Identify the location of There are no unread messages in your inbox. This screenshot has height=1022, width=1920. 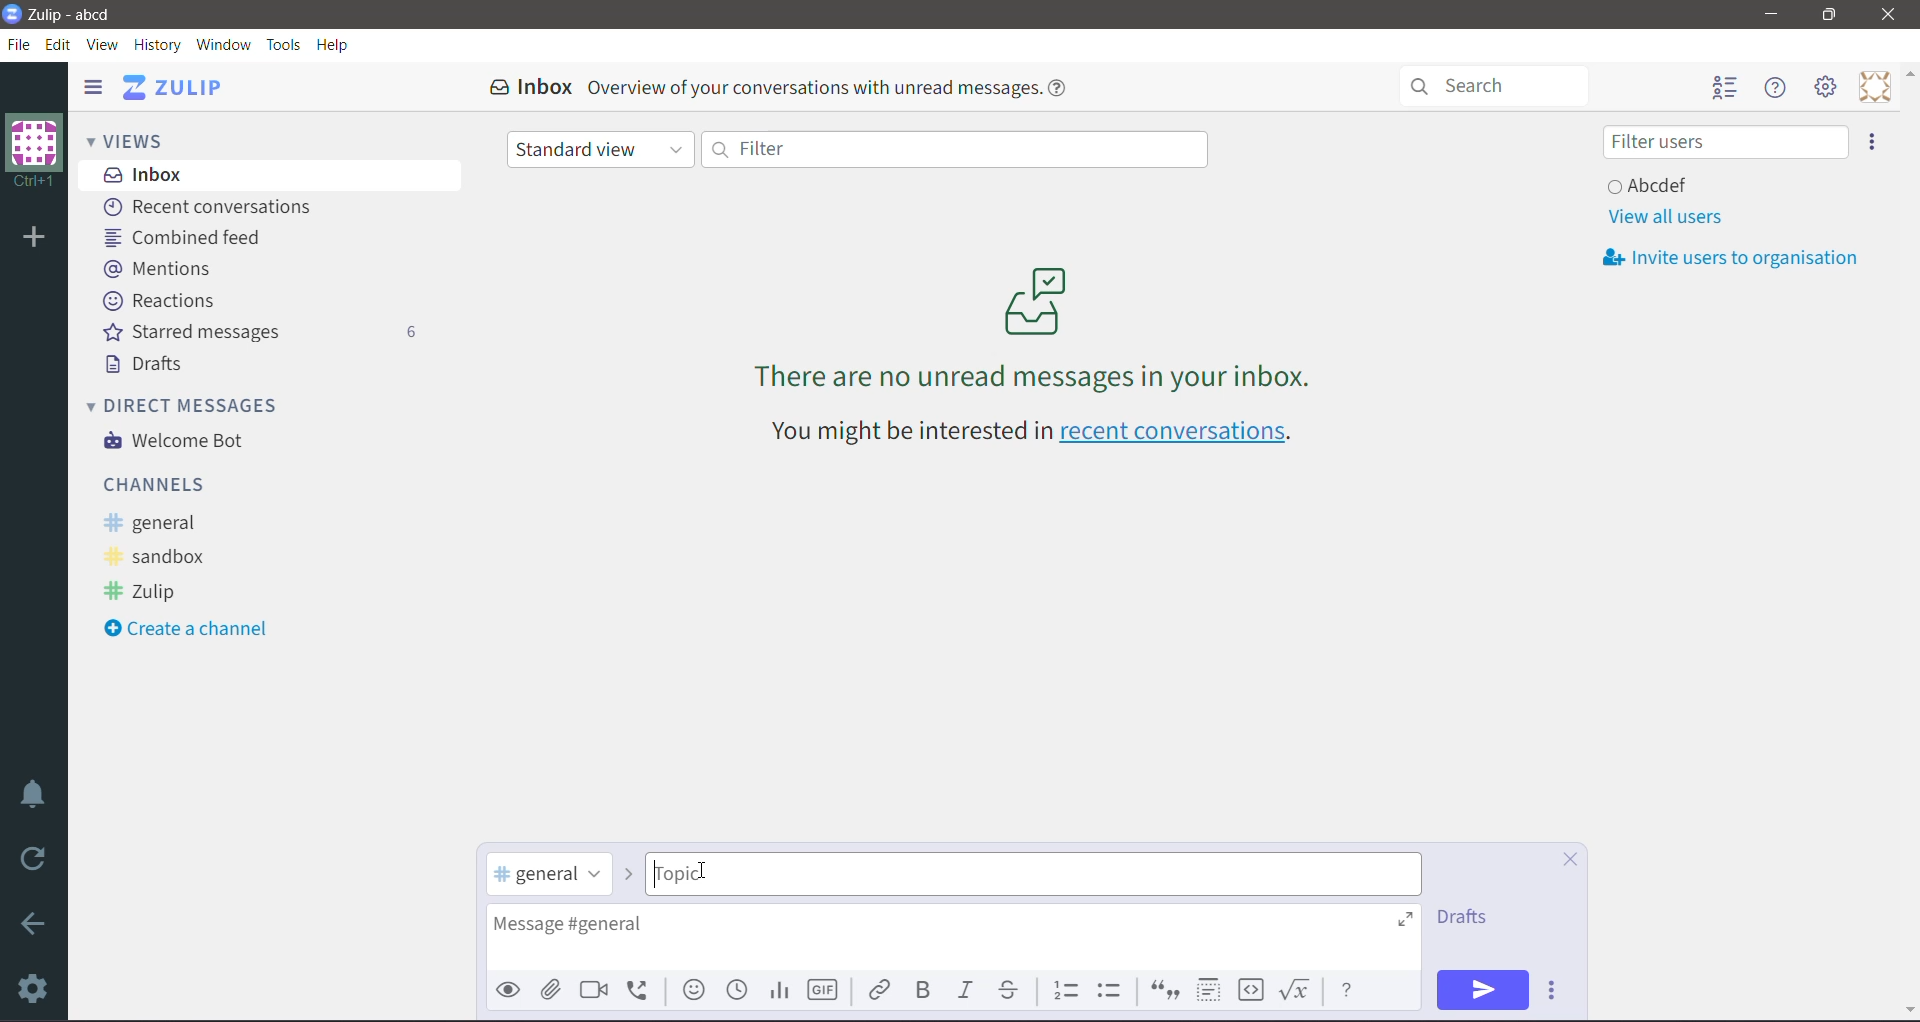
(1035, 327).